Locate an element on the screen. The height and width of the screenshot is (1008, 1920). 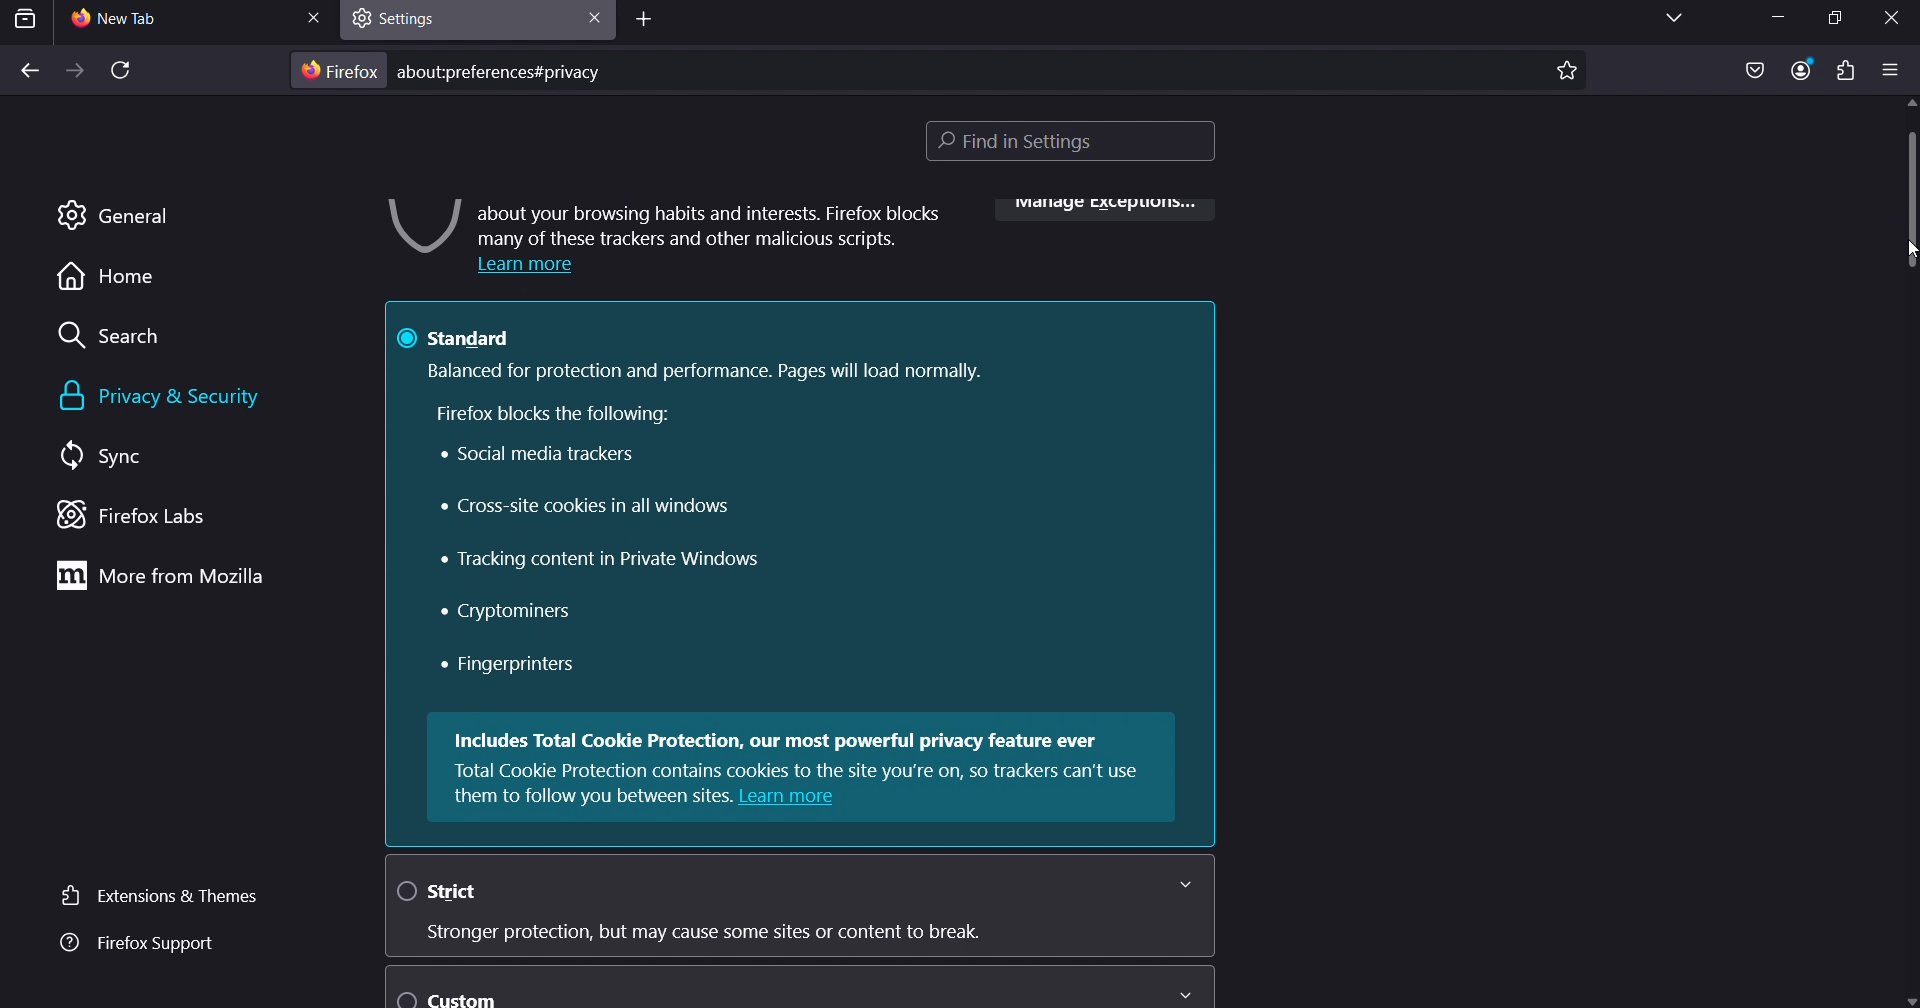
reload page is located at coordinates (119, 73).